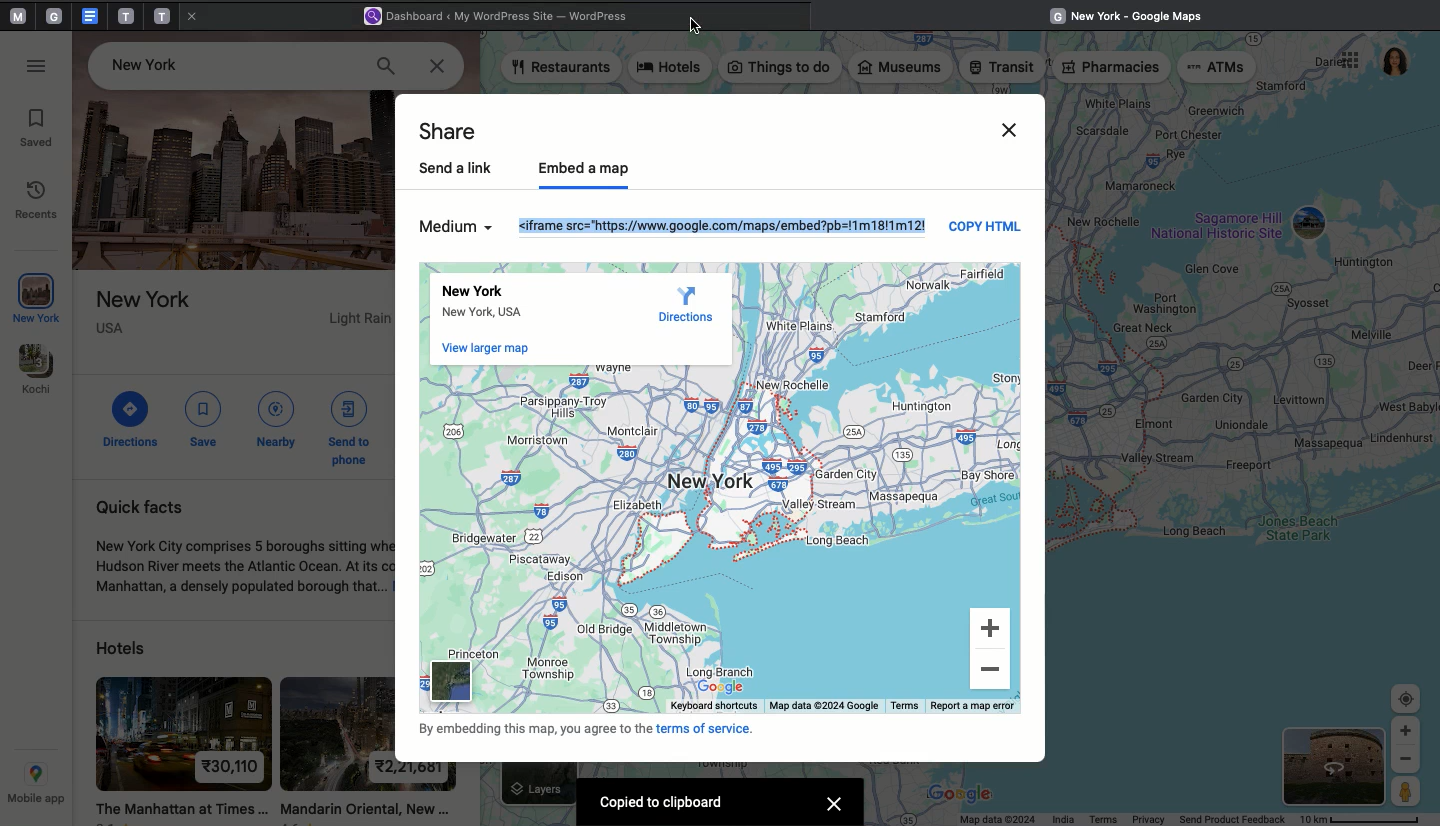 This screenshot has width=1440, height=826. Describe the element at coordinates (154, 62) in the screenshot. I see `Place -New York` at that location.